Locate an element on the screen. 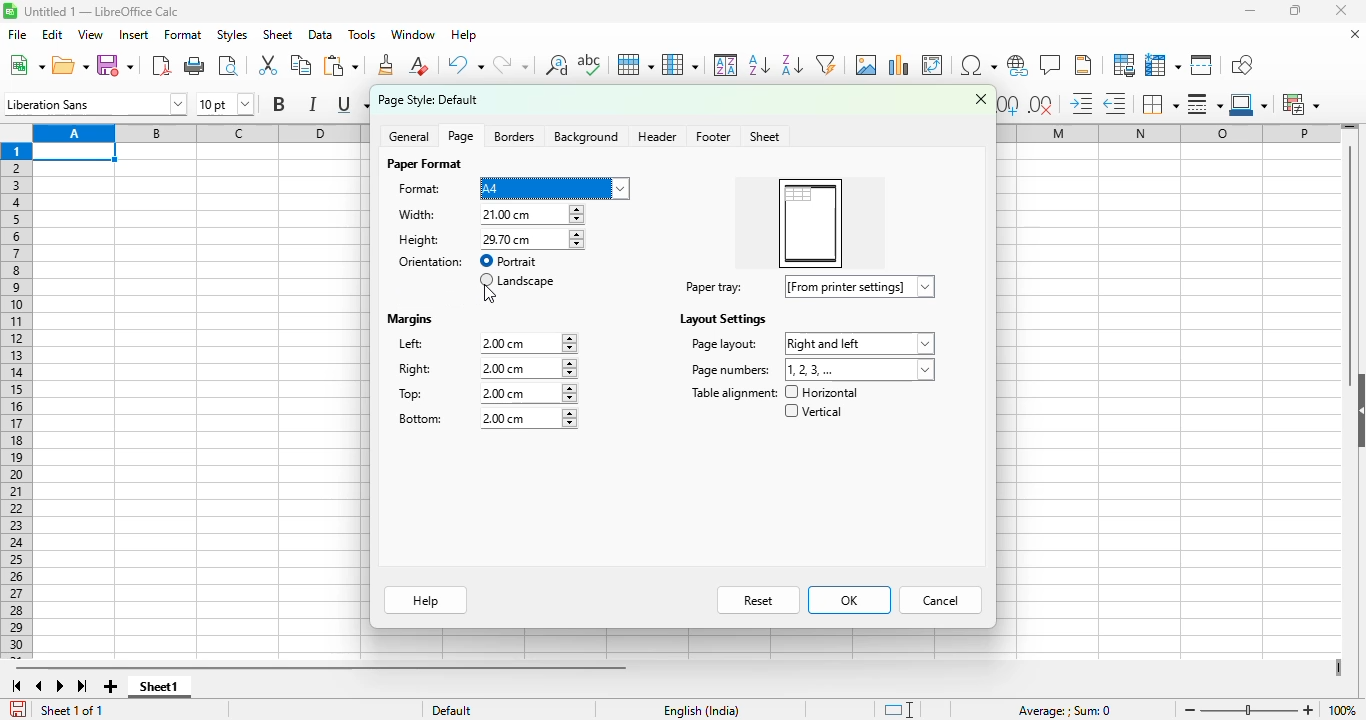  add decimal is located at coordinates (1009, 105).